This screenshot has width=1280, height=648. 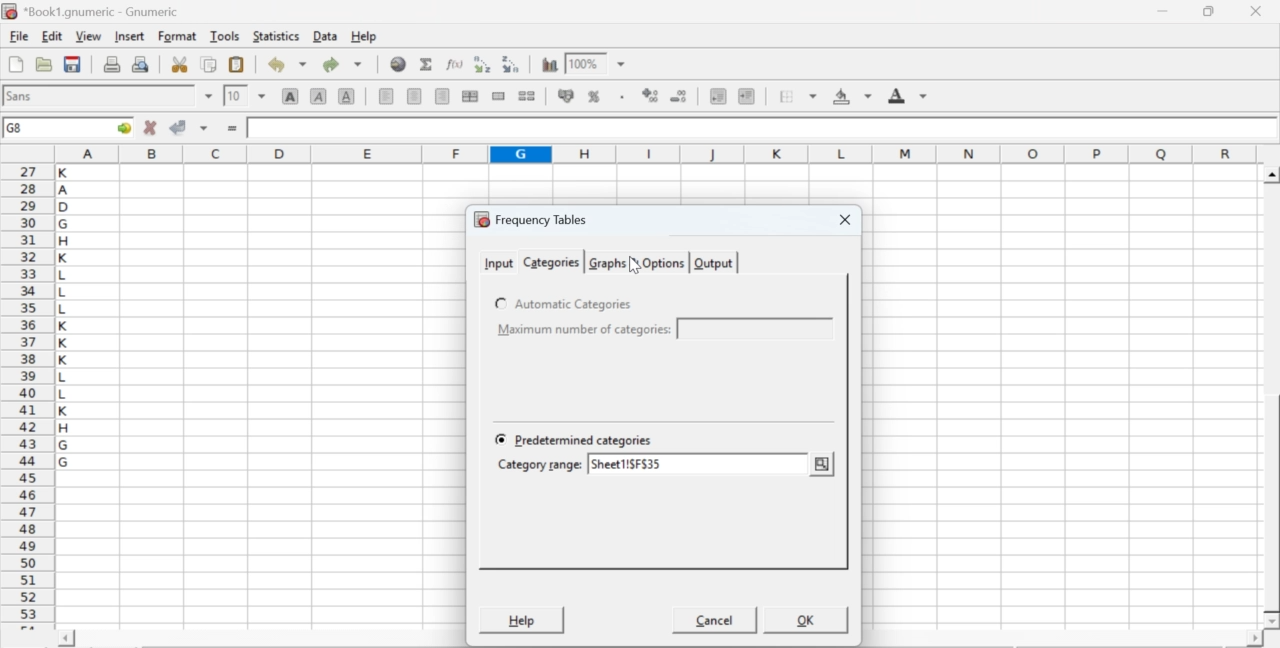 I want to click on sum in current cell, so click(x=427, y=63).